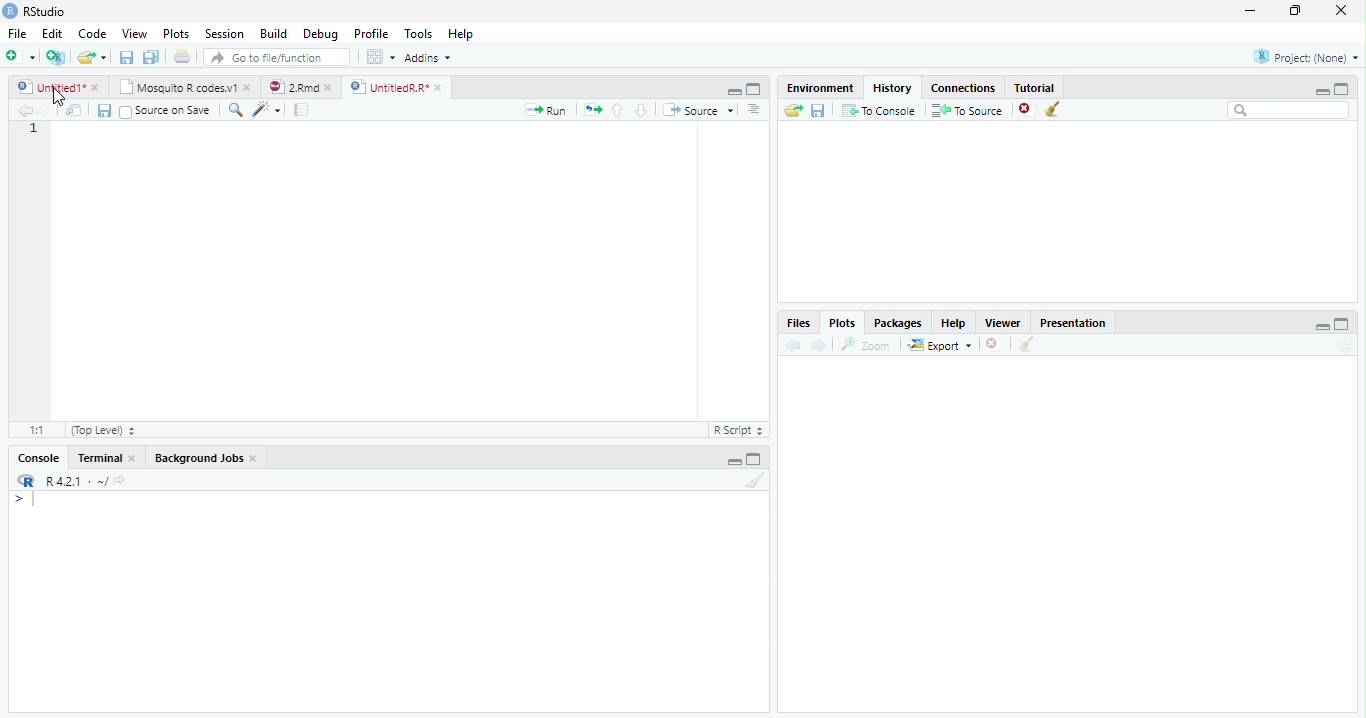  I want to click on R 4.2.1 ~/, so click(77, 481).